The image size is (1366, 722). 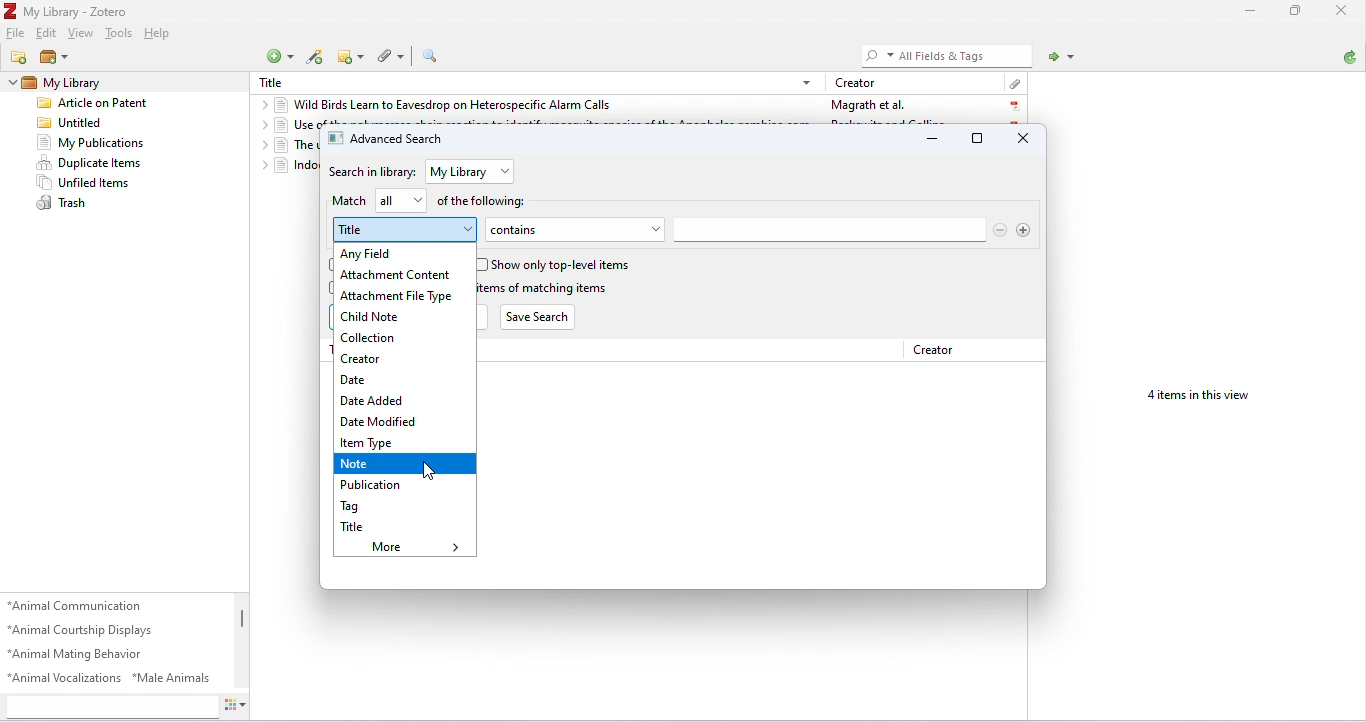 I want to click on note, so click(x=406, y=463).